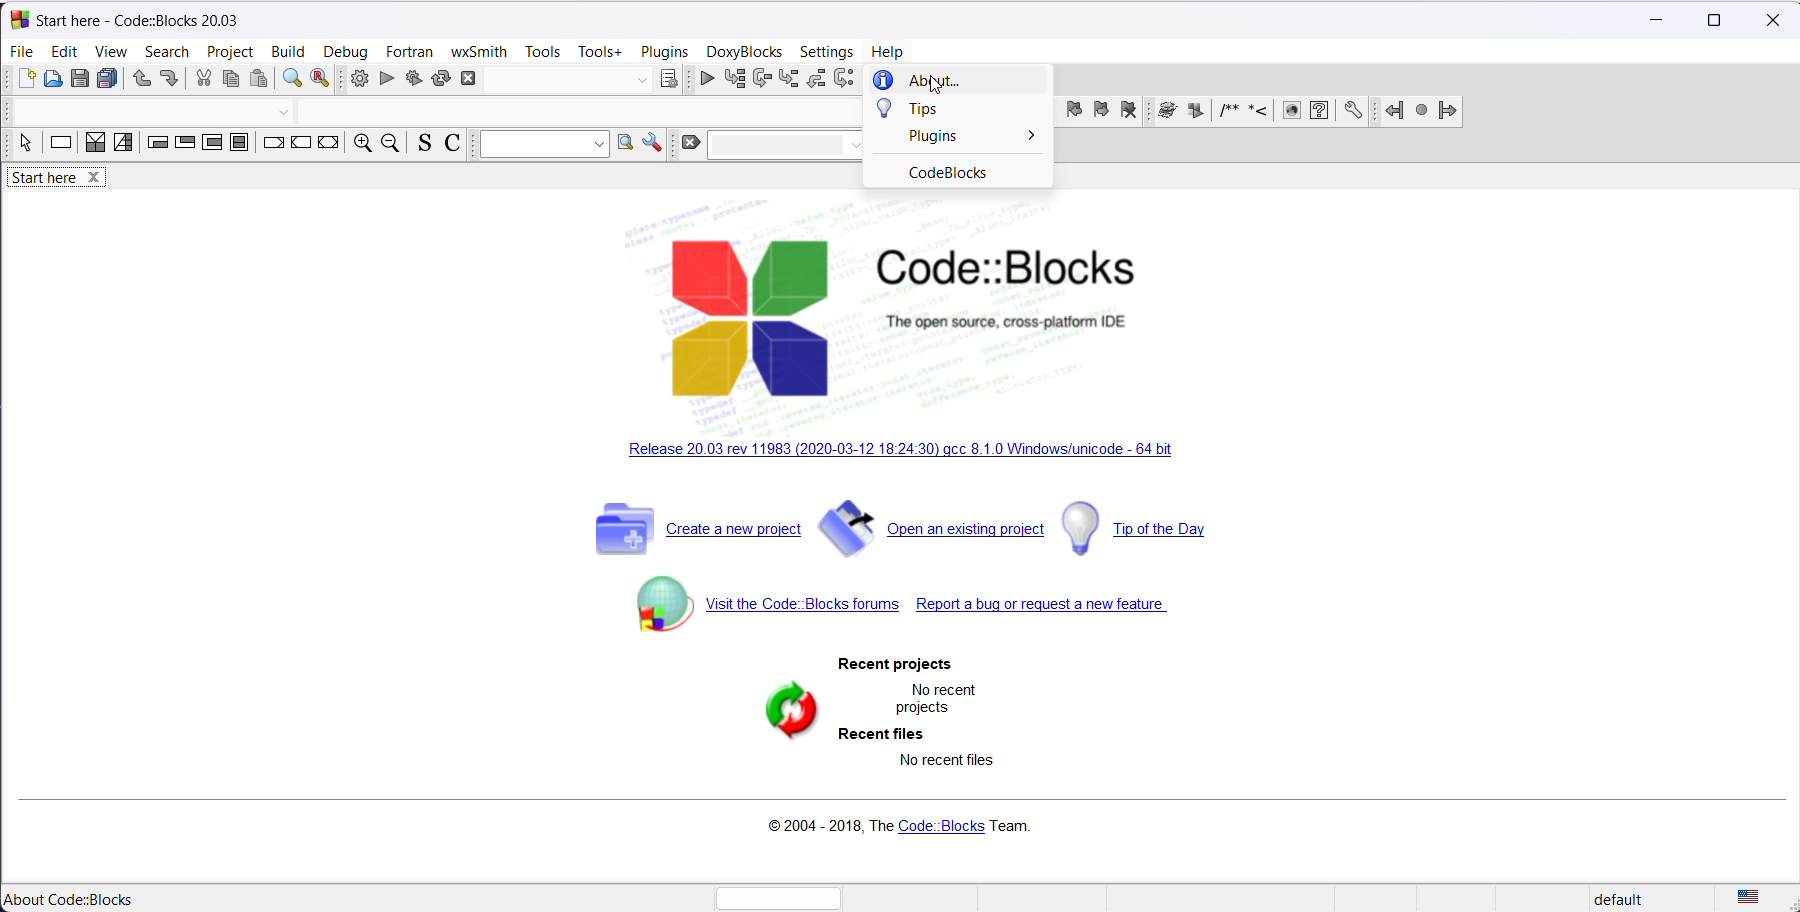  Describe the element at coordinates (671, 78) in the screenshot. I see `target dialog` at that location.